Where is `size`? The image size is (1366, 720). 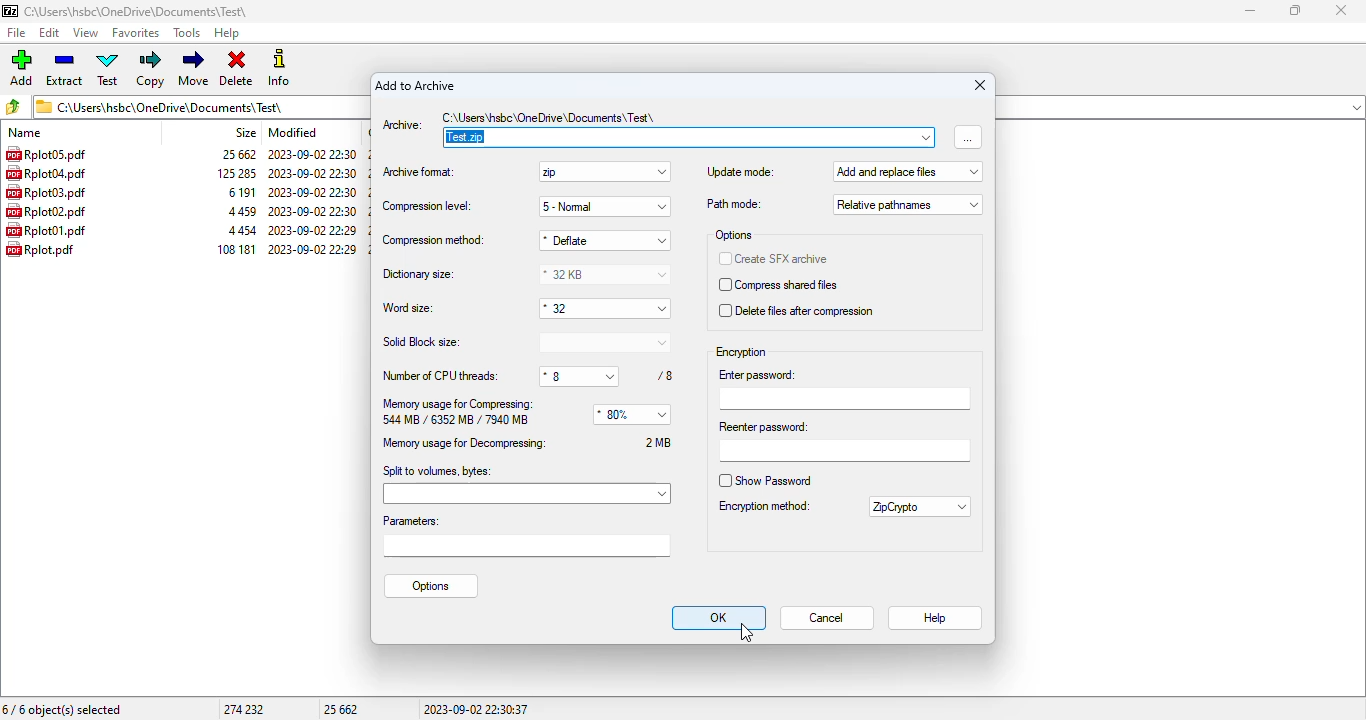 size is located at coordinates (243, 230).